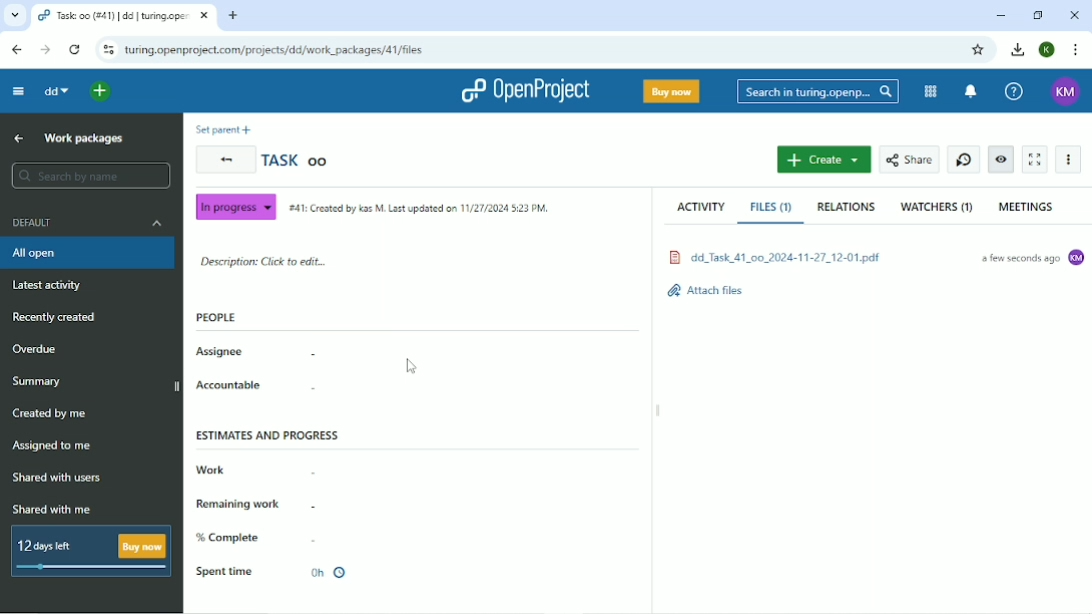  What do you see at coordinates (222, 352) in the screenshot?
I see `Assignee` at bounding box center [222, 352].